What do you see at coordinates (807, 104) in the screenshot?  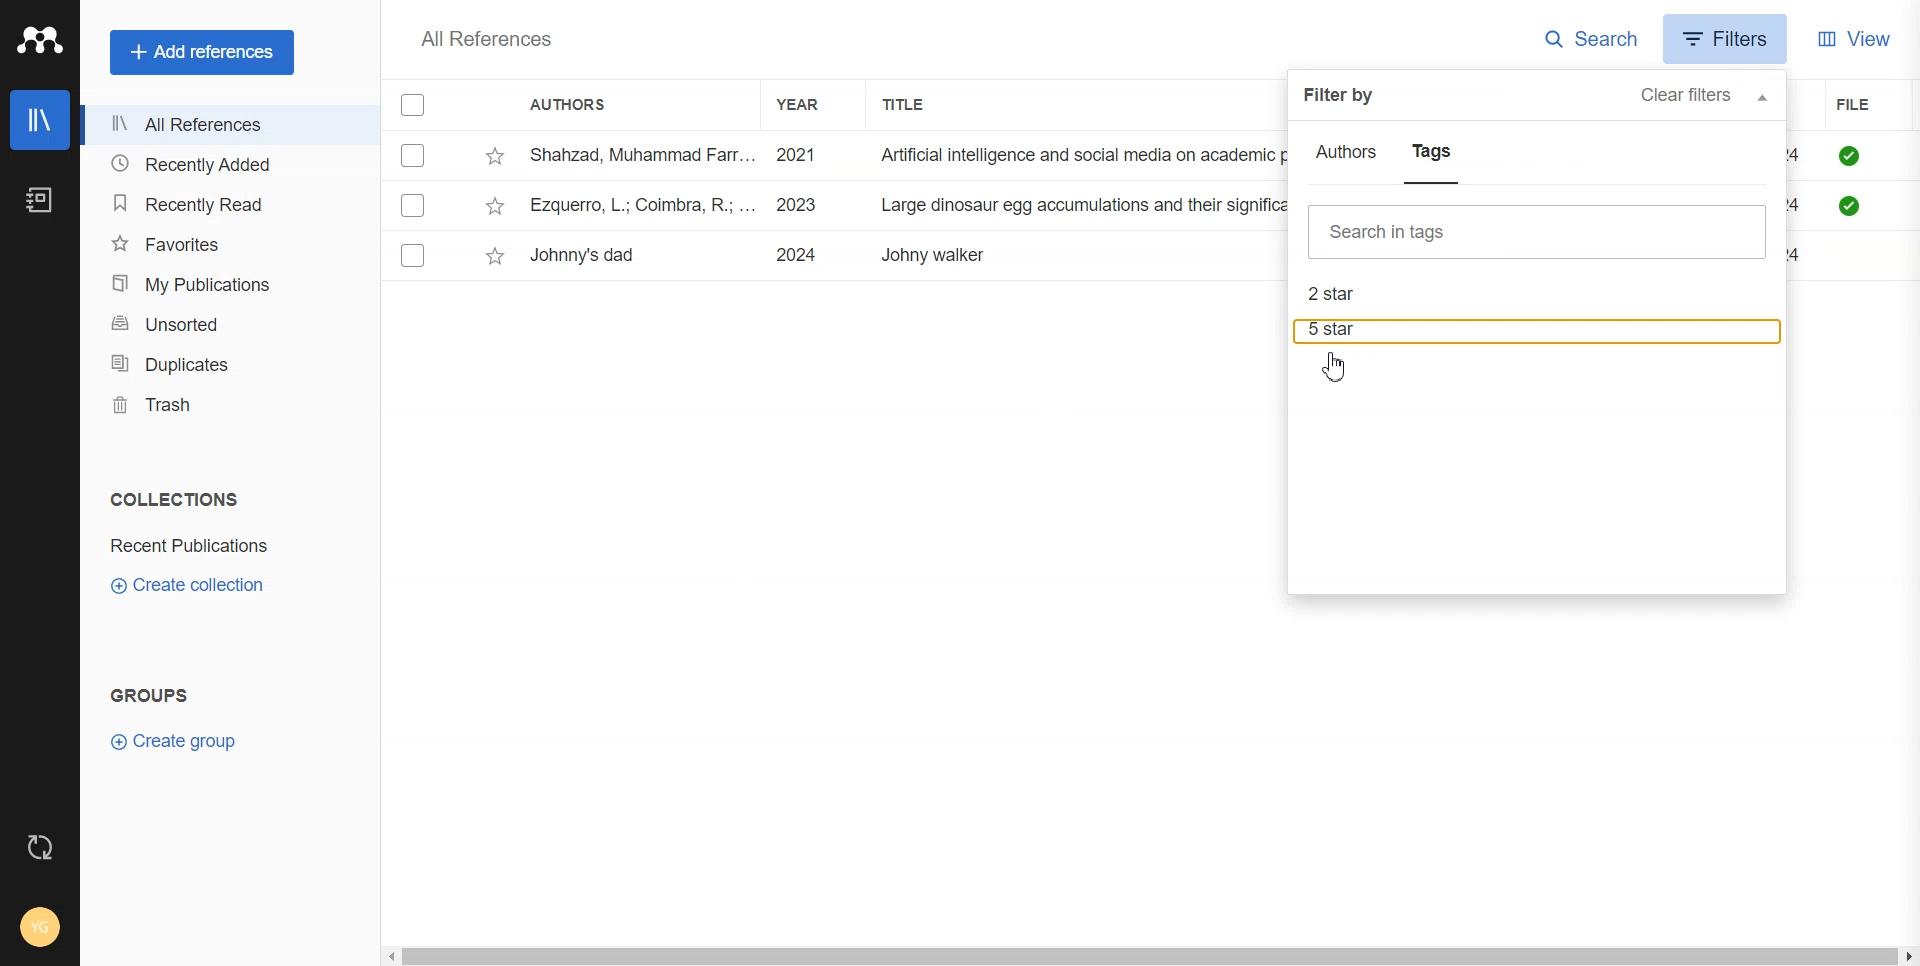 I see `Year` at bounding box center [807, 104].